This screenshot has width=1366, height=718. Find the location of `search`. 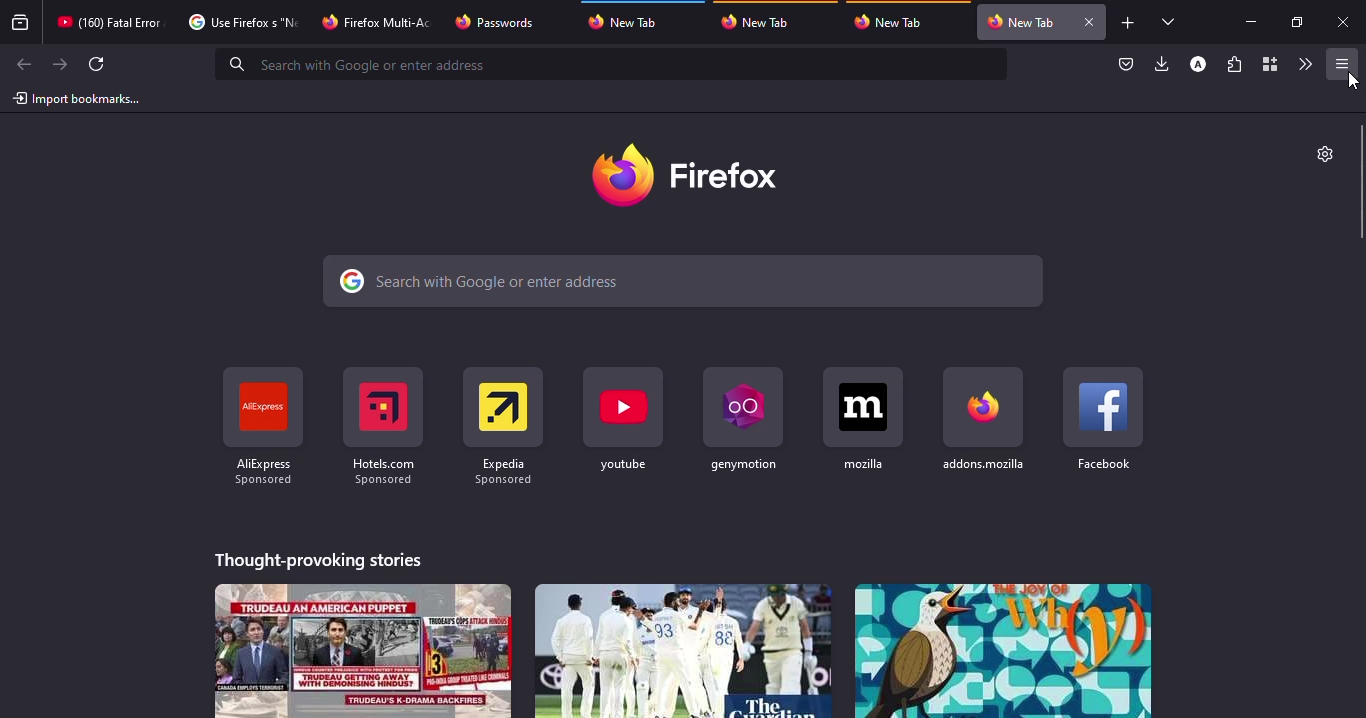

search is located at coordinates (685, 282).